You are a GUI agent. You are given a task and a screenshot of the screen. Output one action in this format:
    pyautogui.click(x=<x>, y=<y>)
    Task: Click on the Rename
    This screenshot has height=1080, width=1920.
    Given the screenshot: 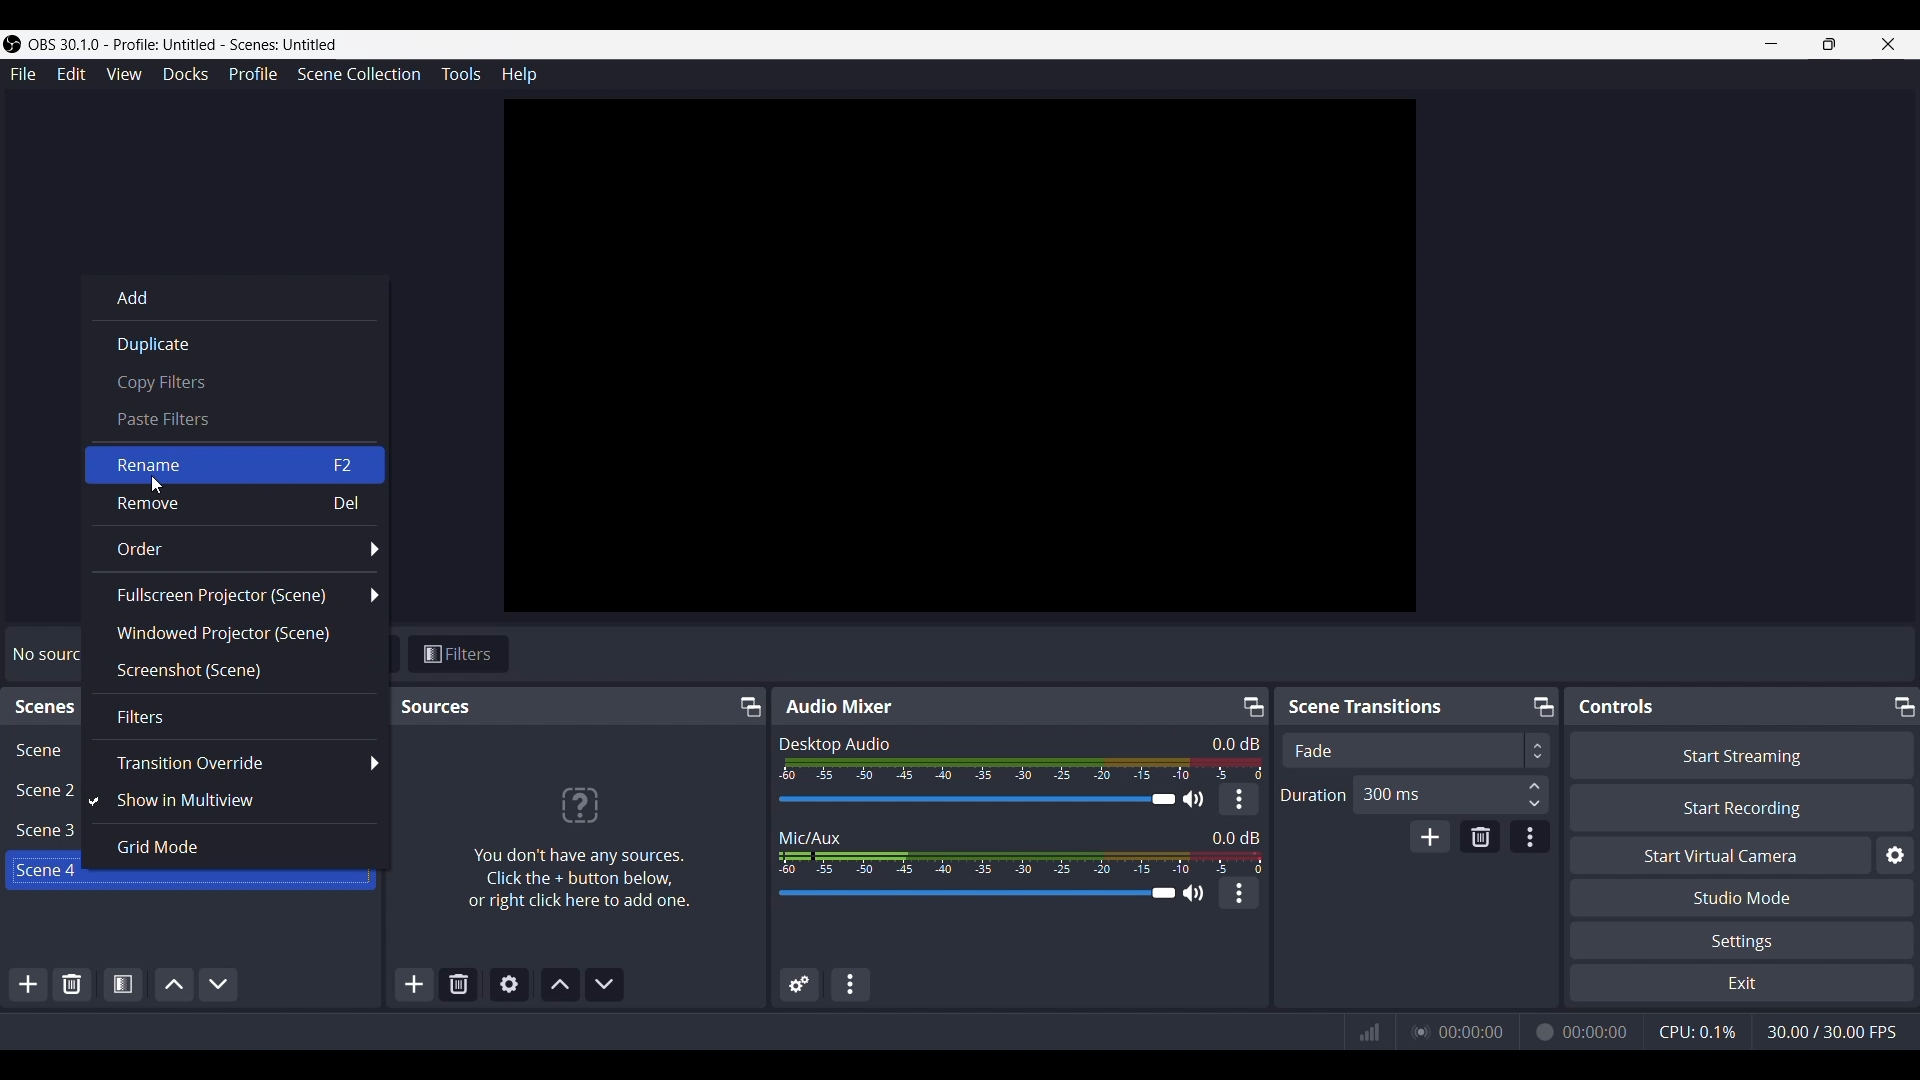 What is the action you would take?
    pyautogui.click(x=153, y=464)
    